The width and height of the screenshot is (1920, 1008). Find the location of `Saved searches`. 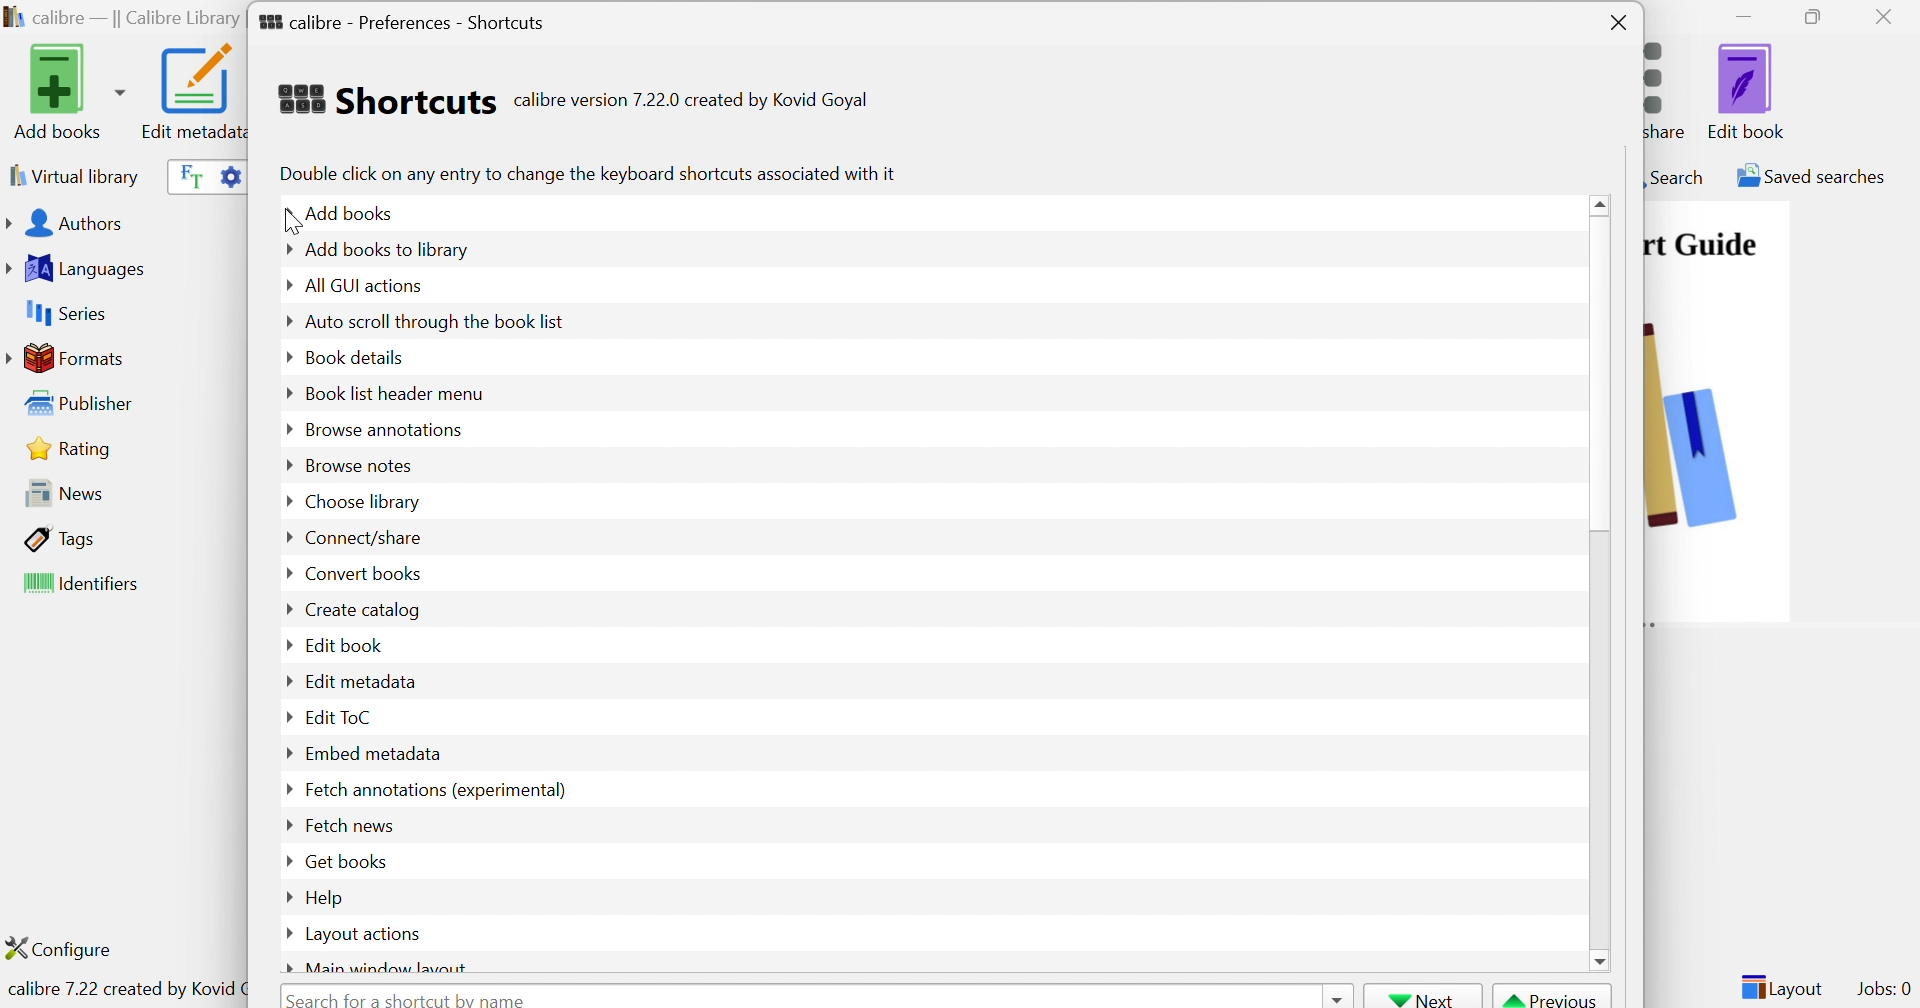

Saved searches is located at coordinates (1809, 176).